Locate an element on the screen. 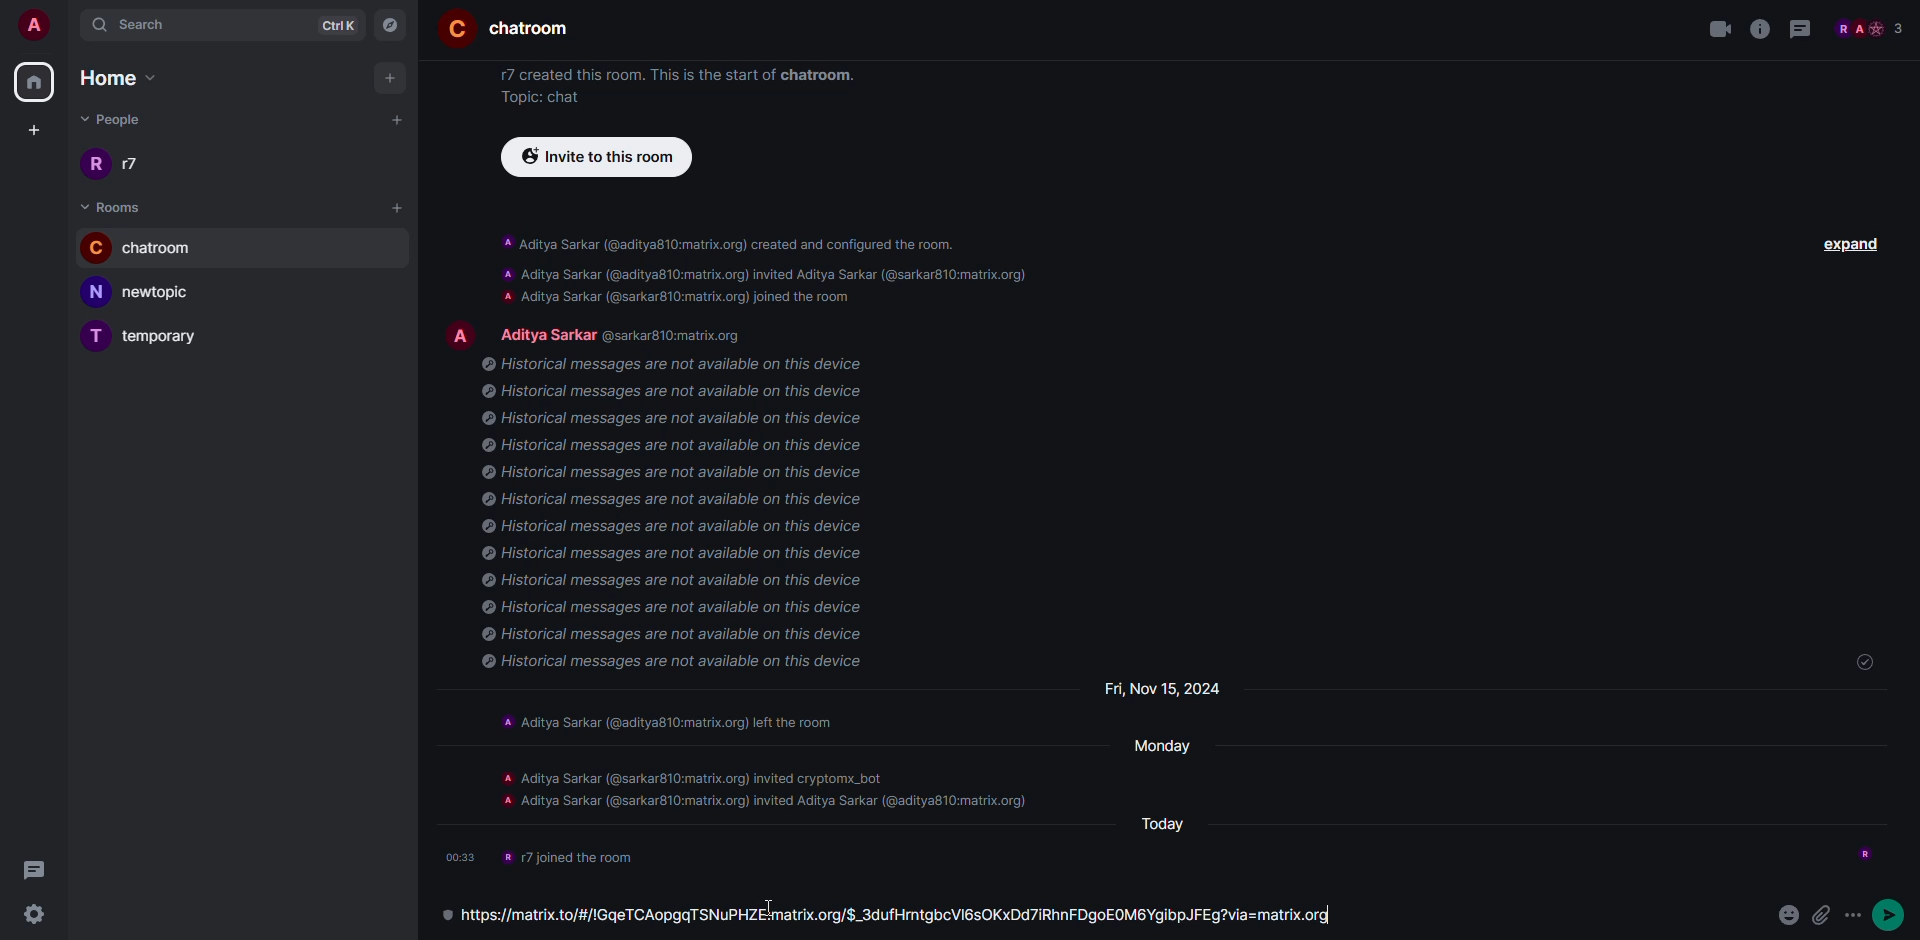  navigator is located at coordinates (390, 23).